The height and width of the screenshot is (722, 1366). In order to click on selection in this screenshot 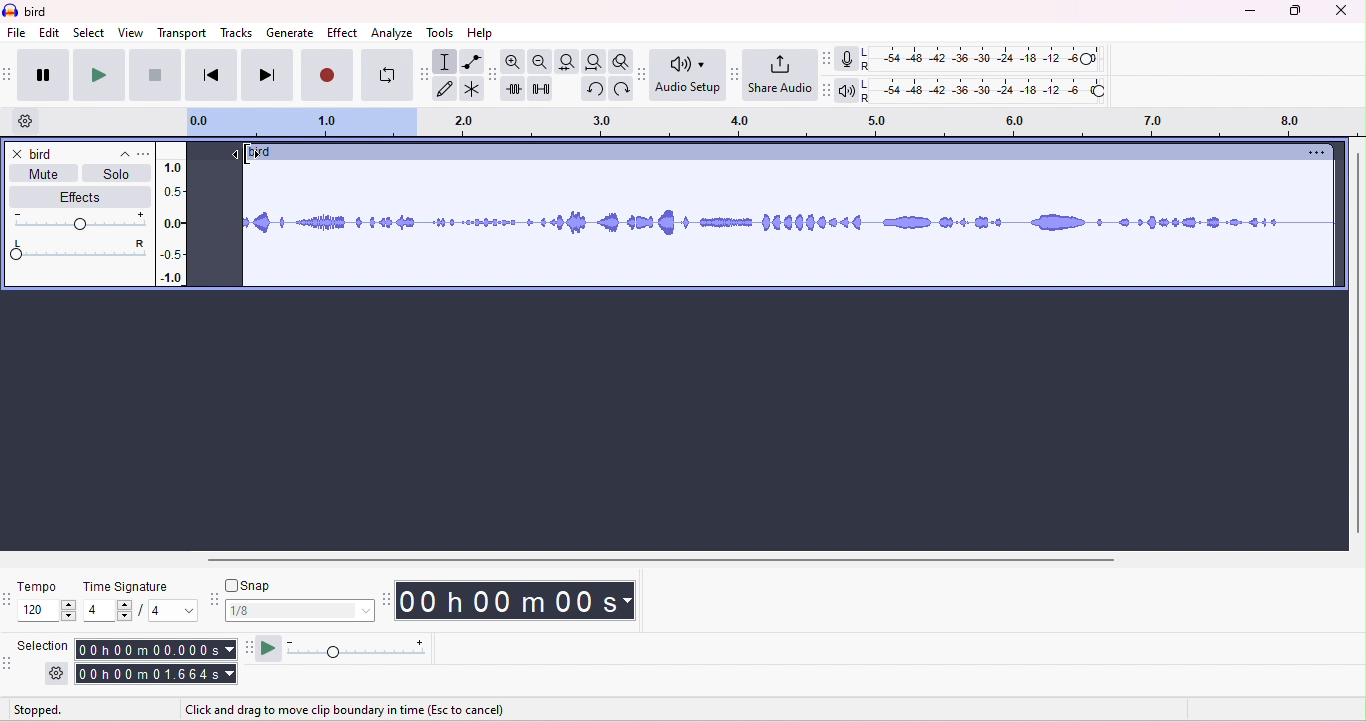, I will do `click(445, 61)`.